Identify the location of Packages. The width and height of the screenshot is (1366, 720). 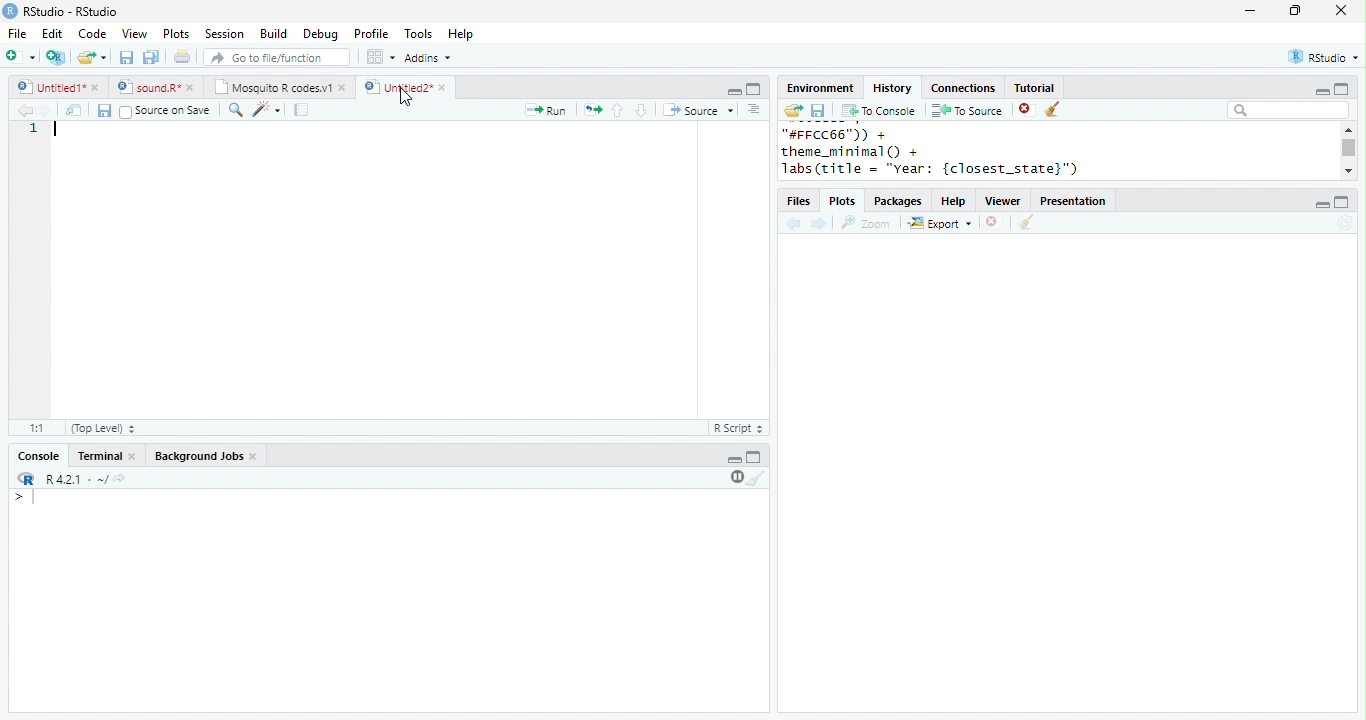
(899, 201).